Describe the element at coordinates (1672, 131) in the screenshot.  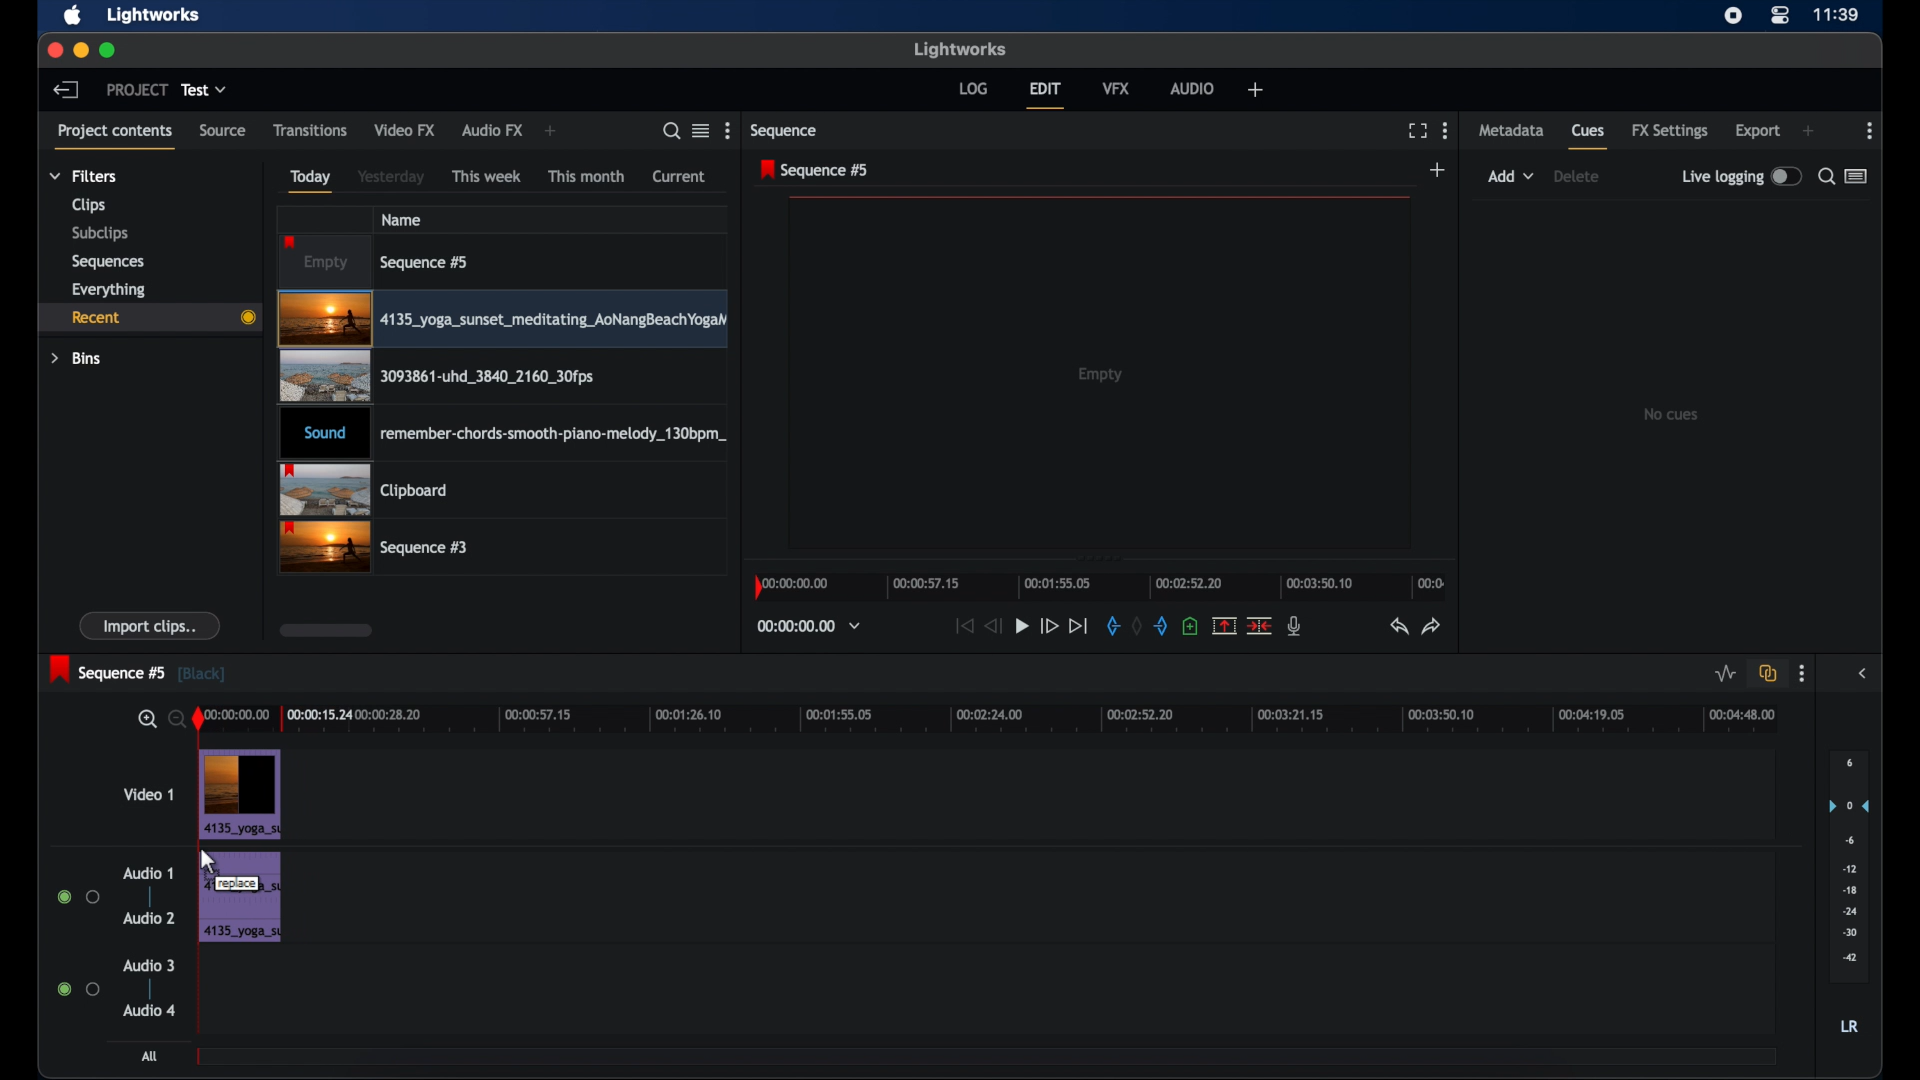
I see `fx settings` at that location.